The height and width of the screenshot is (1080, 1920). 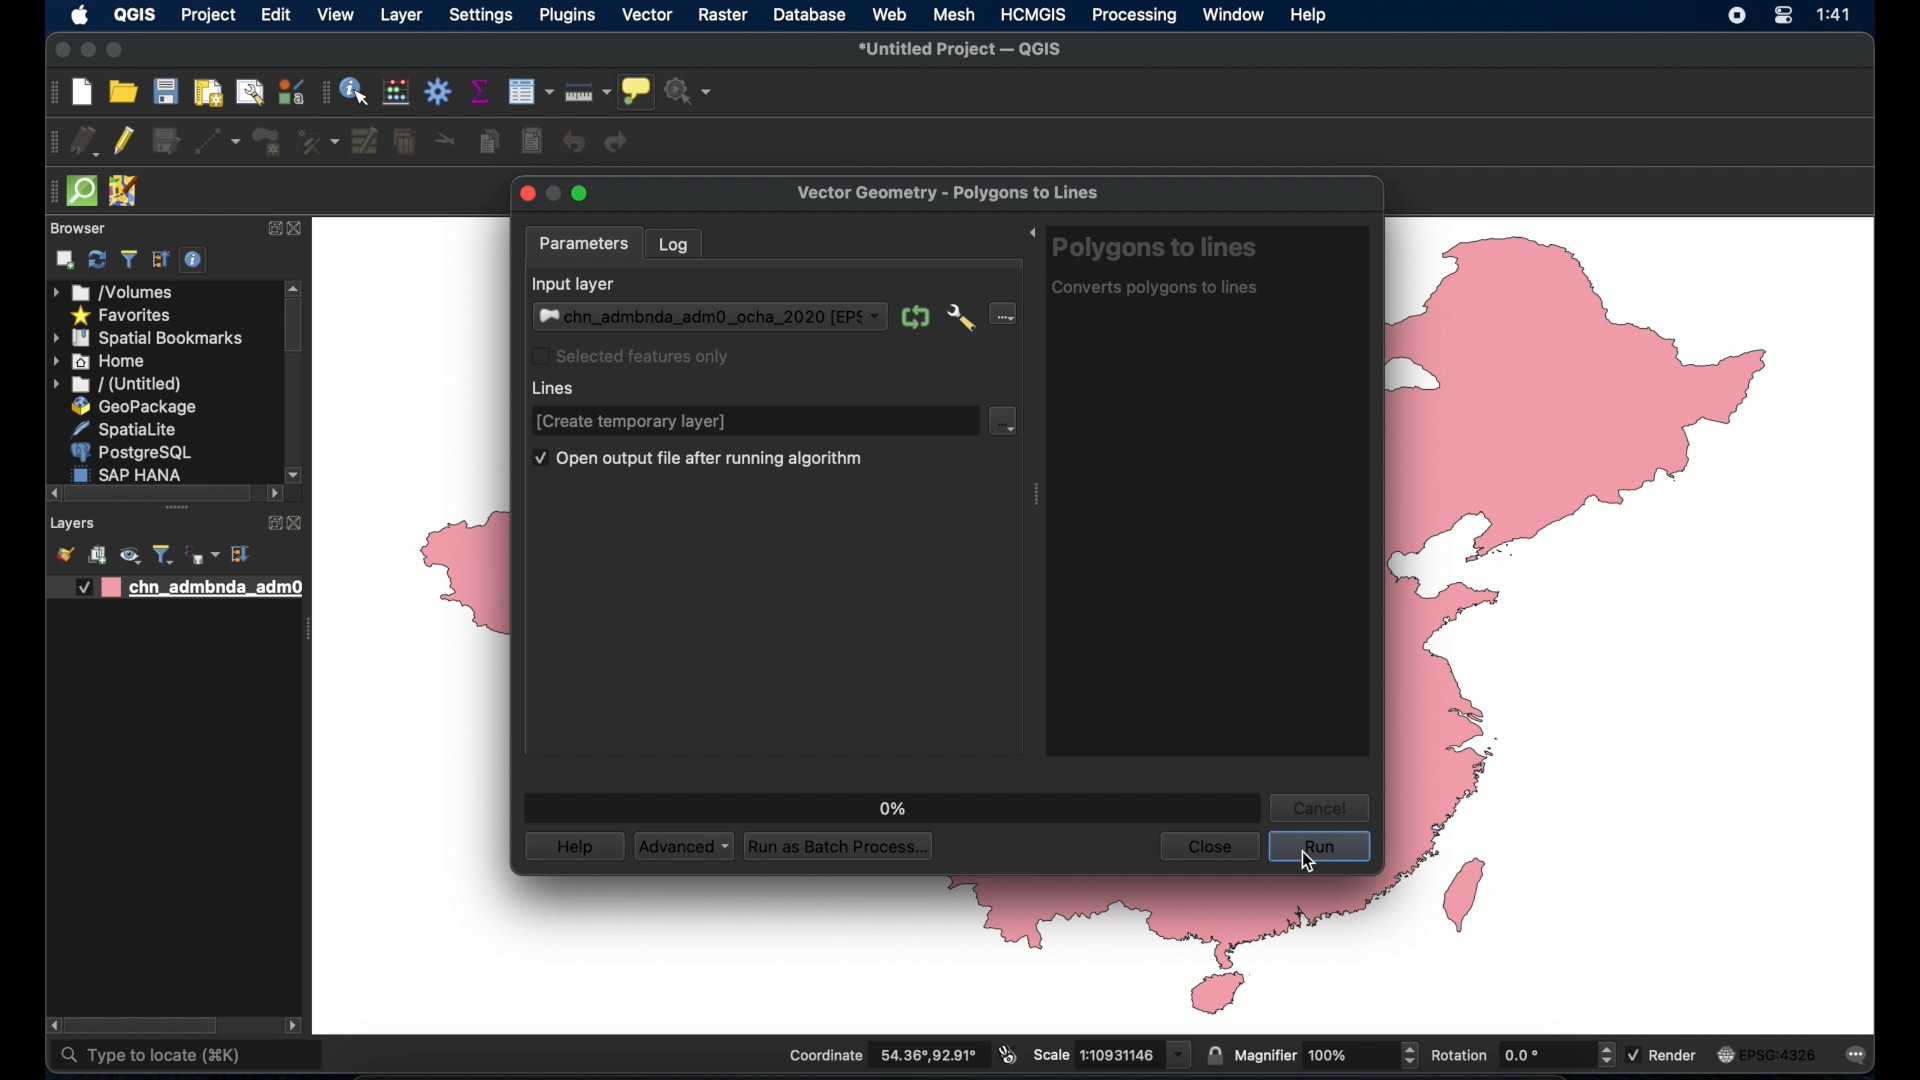 What do you see at coordinates (525, 194) in the screenshot?
I see `close` at bounding box center [525, 194].